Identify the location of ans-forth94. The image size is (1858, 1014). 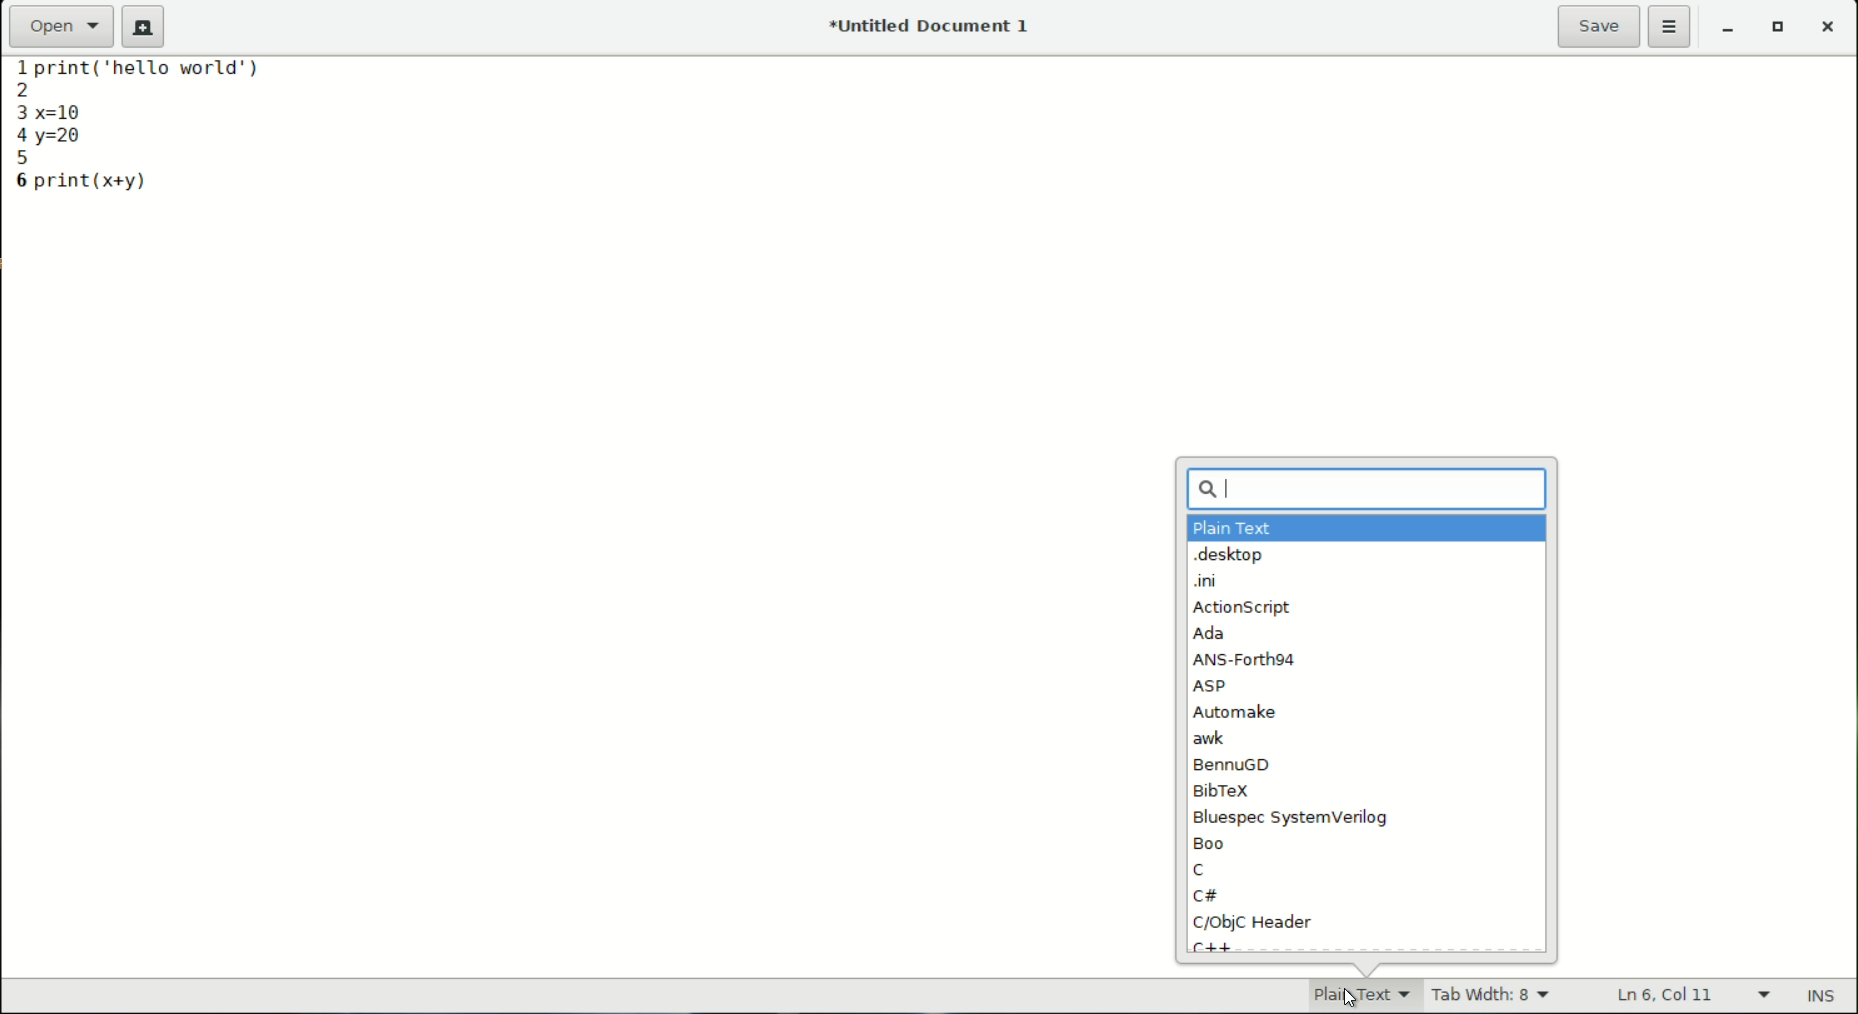
(1248, 659).